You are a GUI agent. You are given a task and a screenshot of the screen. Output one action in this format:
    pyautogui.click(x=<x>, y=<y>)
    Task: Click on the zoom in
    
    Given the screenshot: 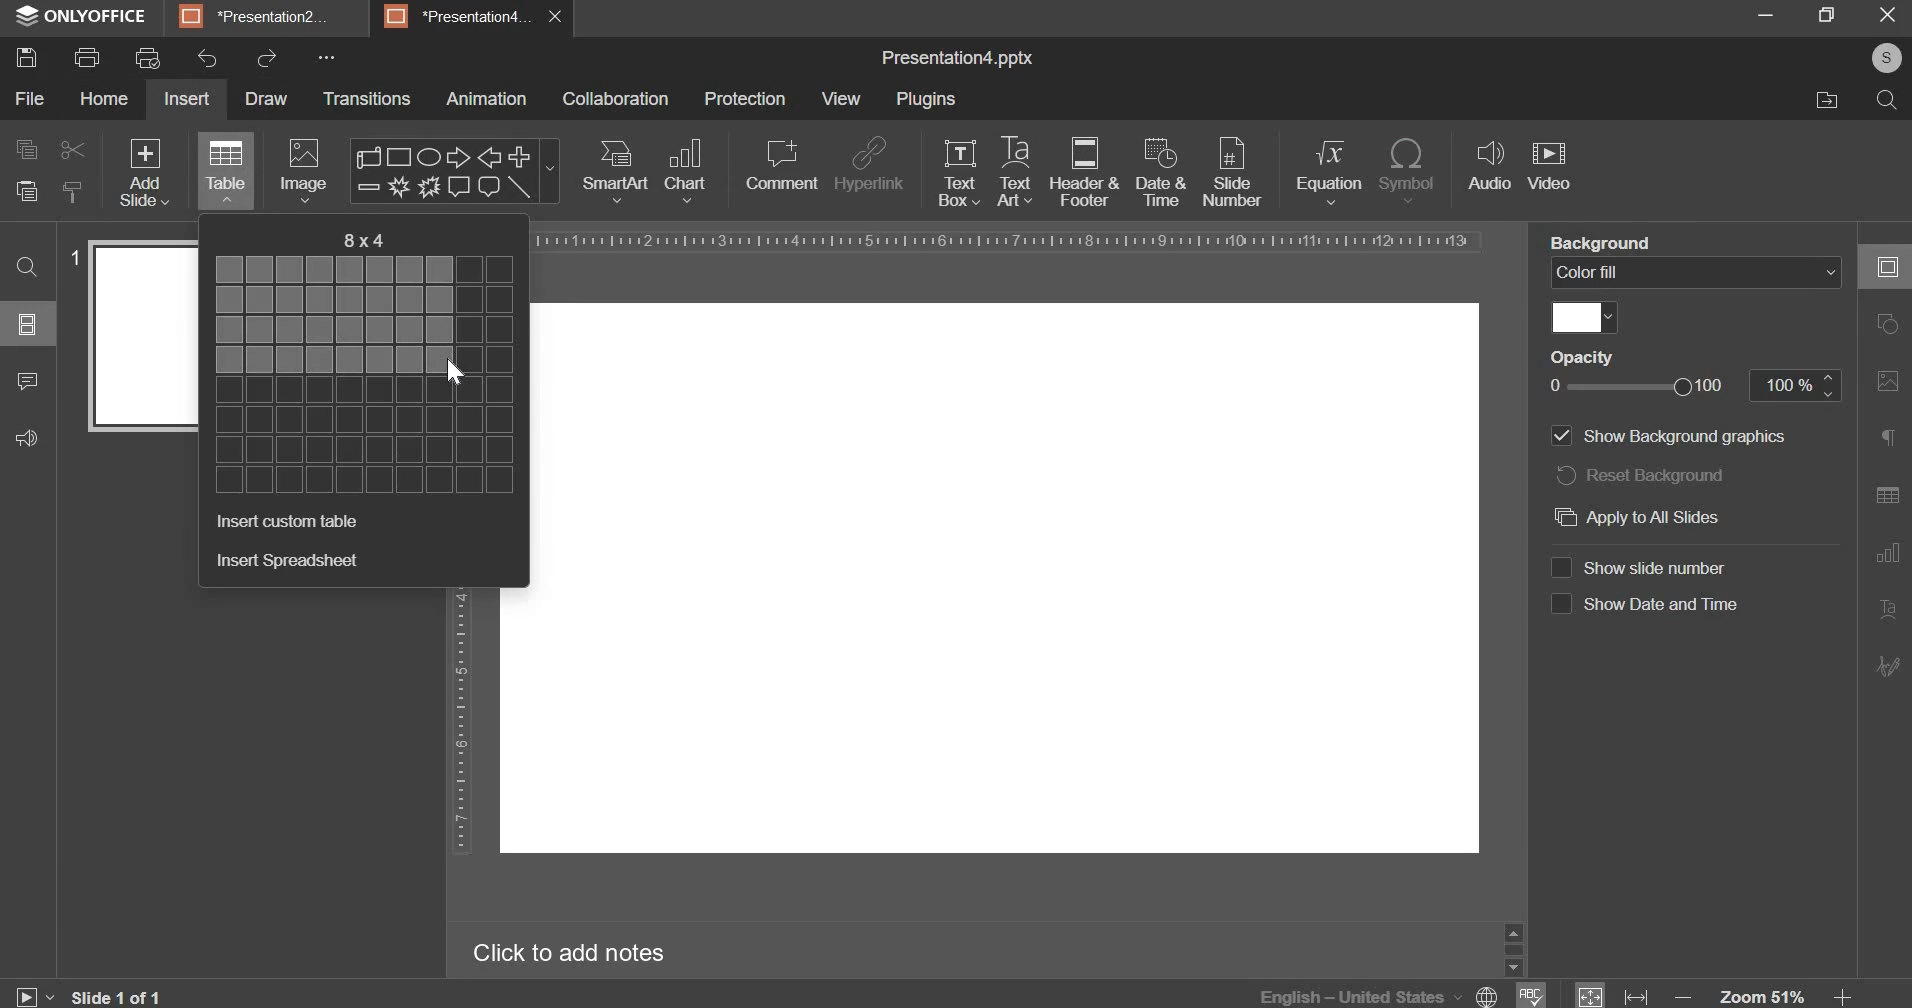 What is the action you would take?
    pyautogui.click(x=1851, y=996)
    